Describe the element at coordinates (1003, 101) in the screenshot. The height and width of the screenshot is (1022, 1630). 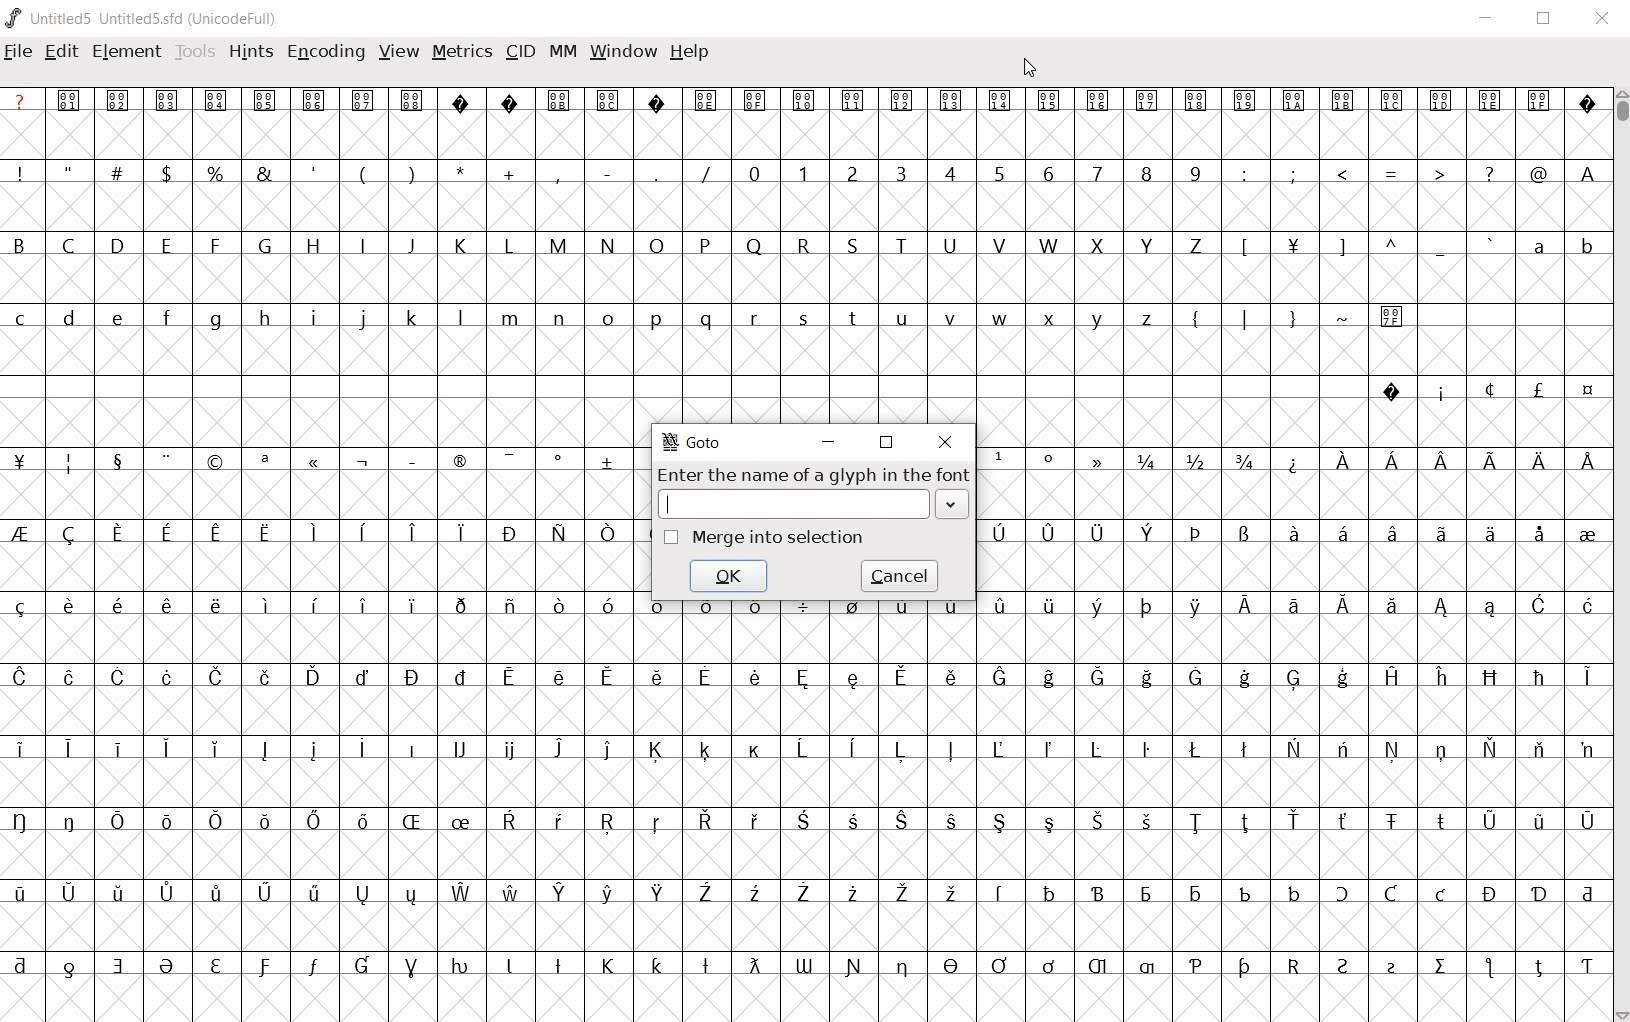
I see `Symbol` at that location.